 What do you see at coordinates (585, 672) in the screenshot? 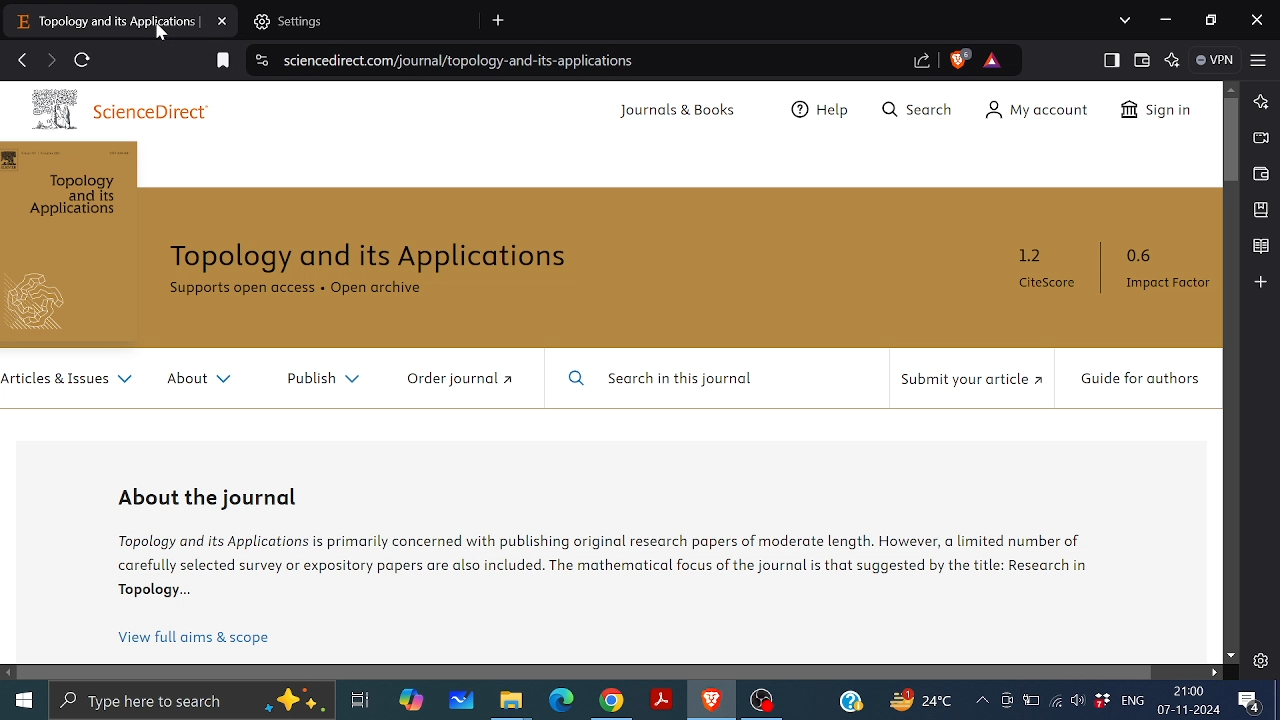
I see `Horizontal scrollbar` at bounding box center [585, 672].